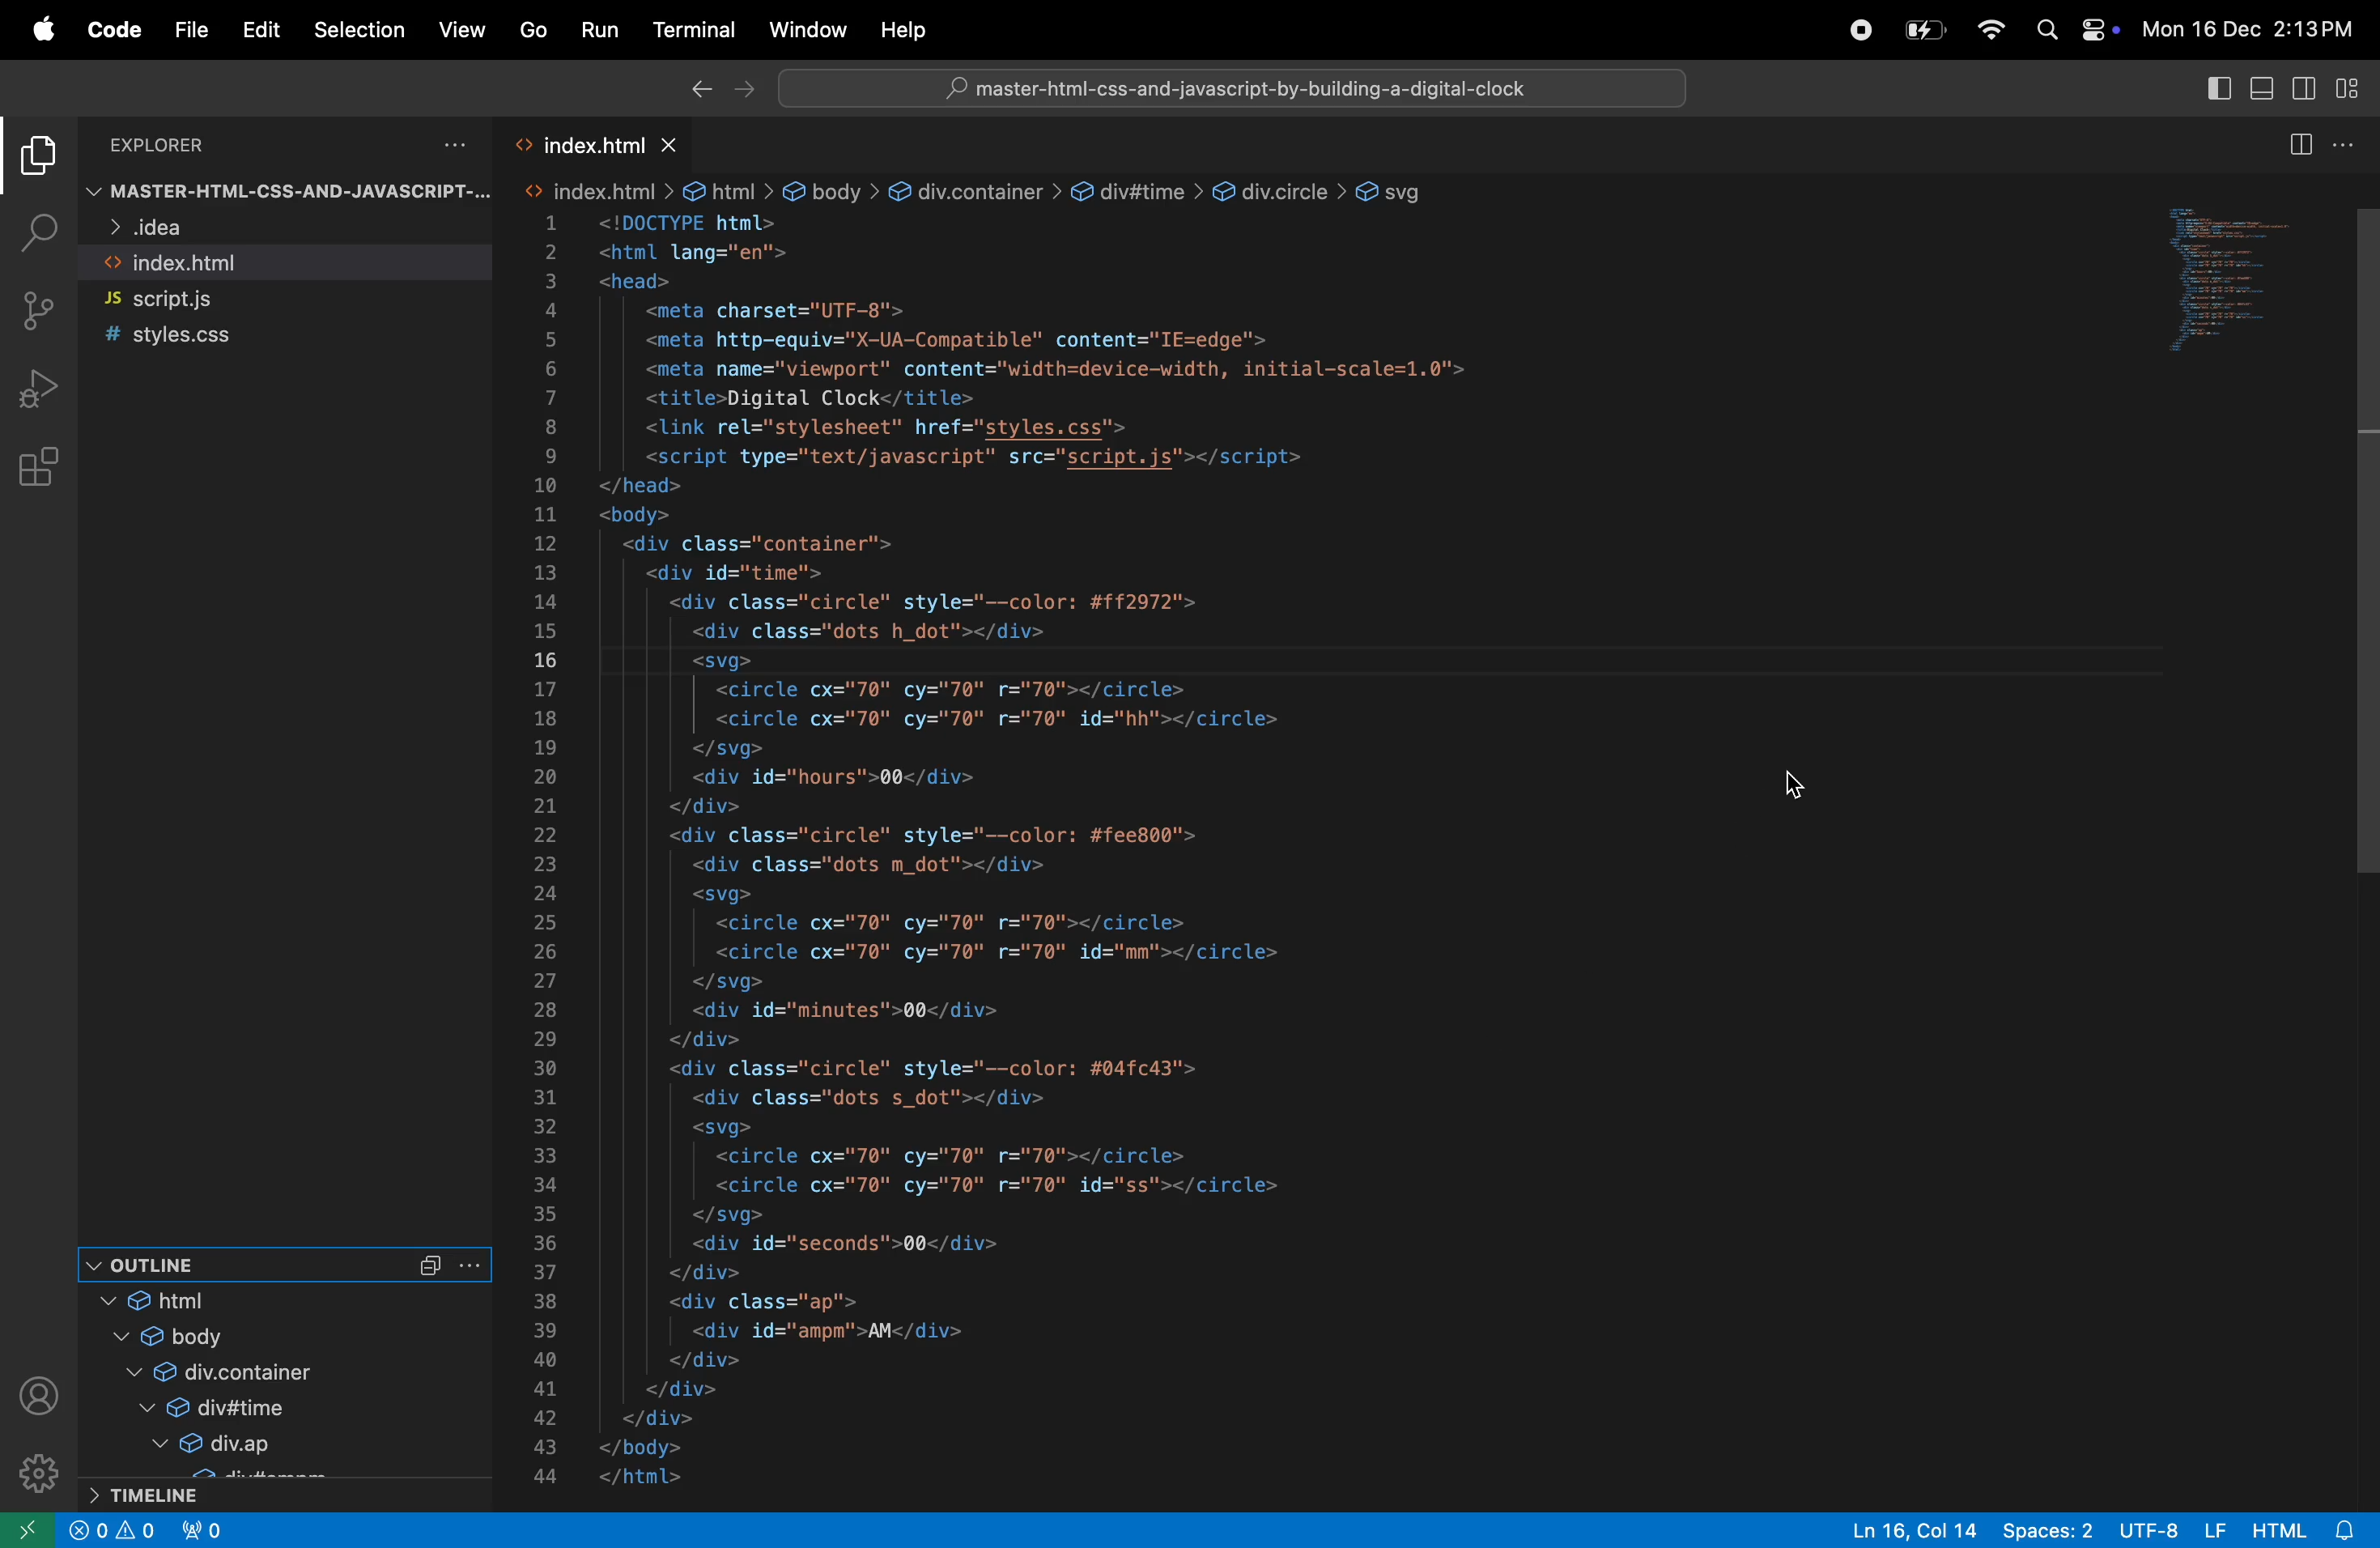 This screenshot has height=1548, width=2380. I want to click on utf 8 LF, so click(2177, 1530).